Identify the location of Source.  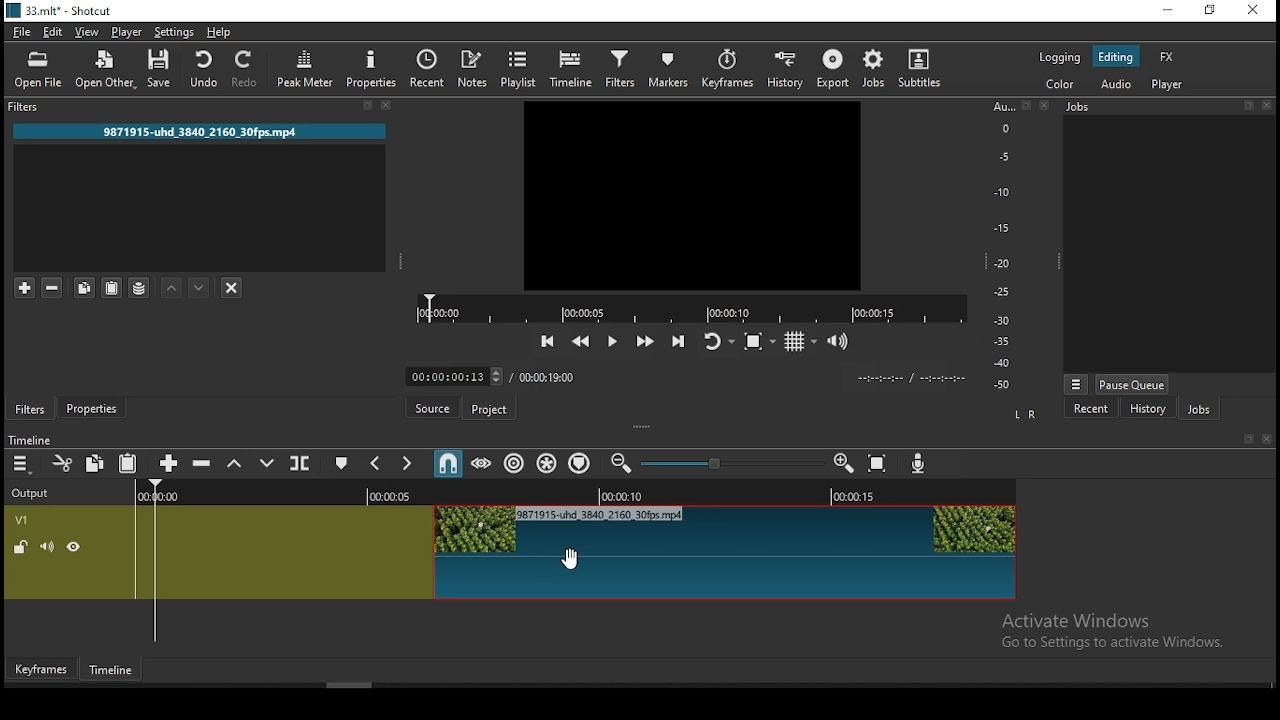
(434, 406).